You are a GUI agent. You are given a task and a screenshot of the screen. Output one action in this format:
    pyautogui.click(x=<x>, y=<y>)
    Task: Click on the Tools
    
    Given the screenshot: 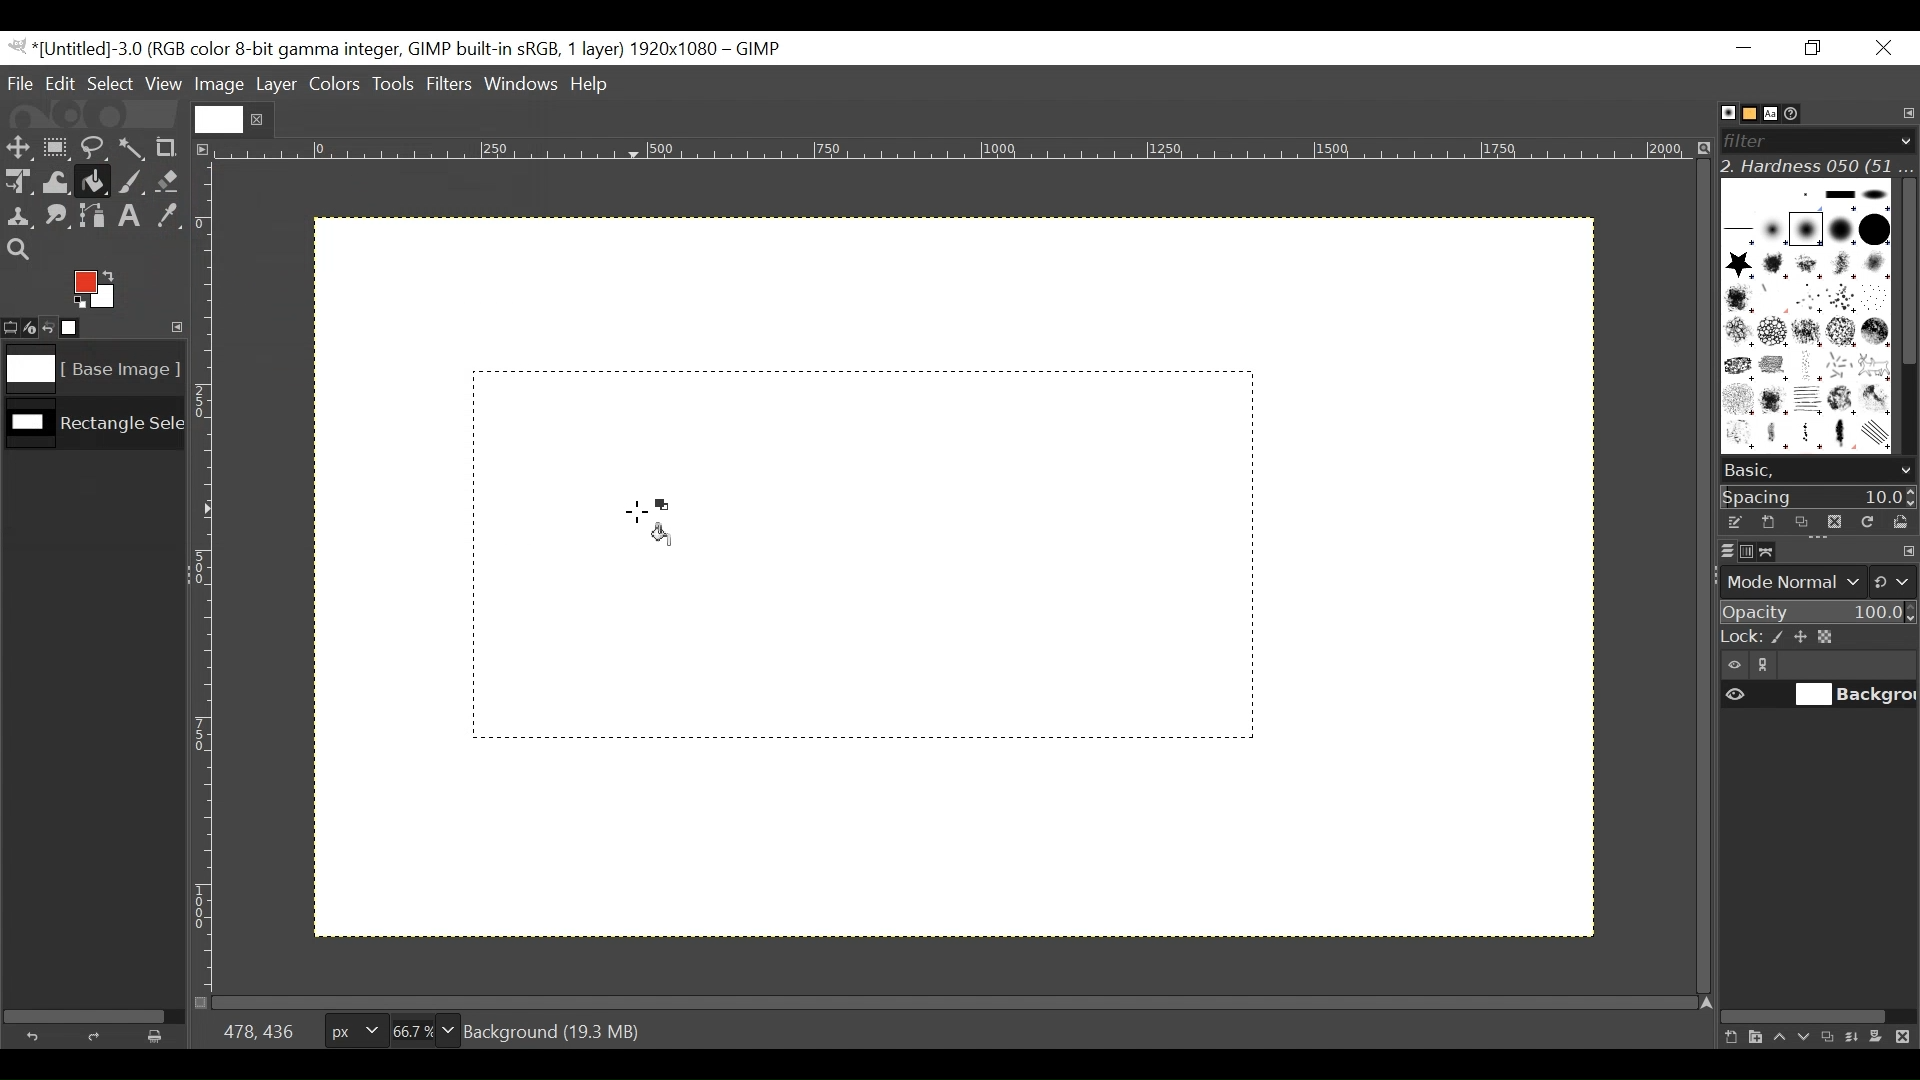 What is the action you would take?
    pyautogui.click(x=395, y=86)
    